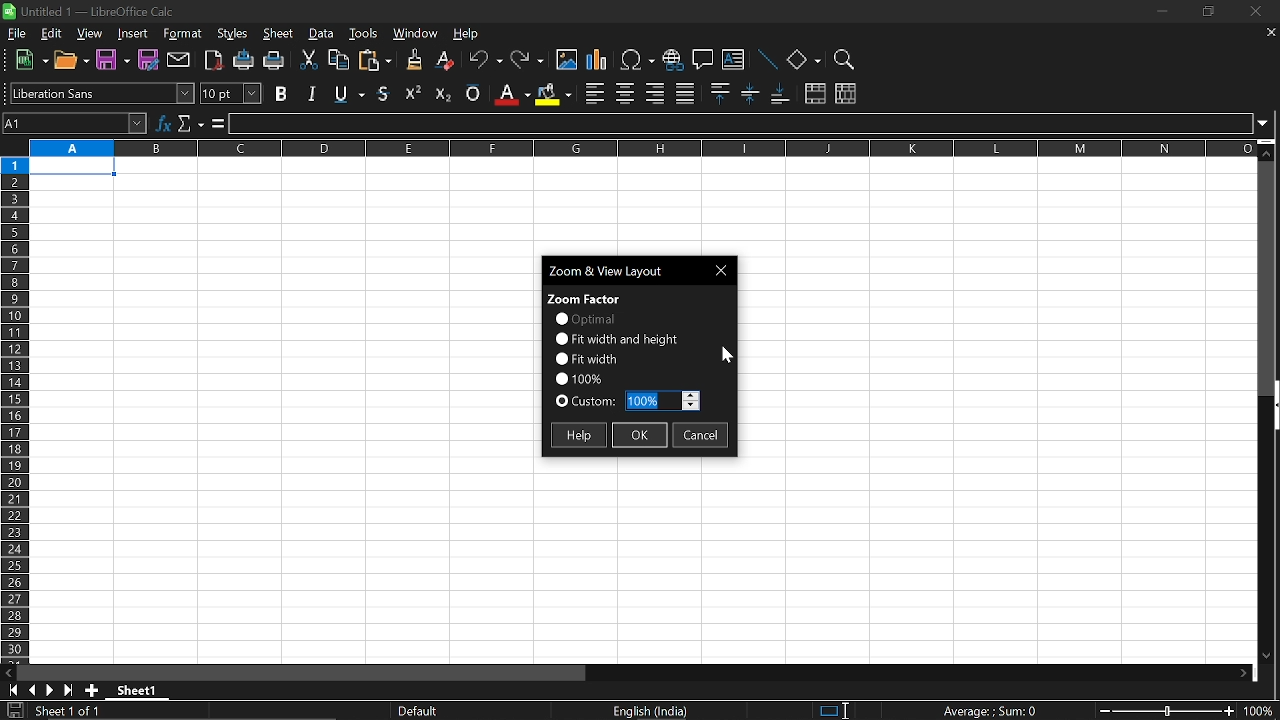 The height and width of the screenshot is (720, 1280). I want to click on close current sheet, so click(1269, 34).